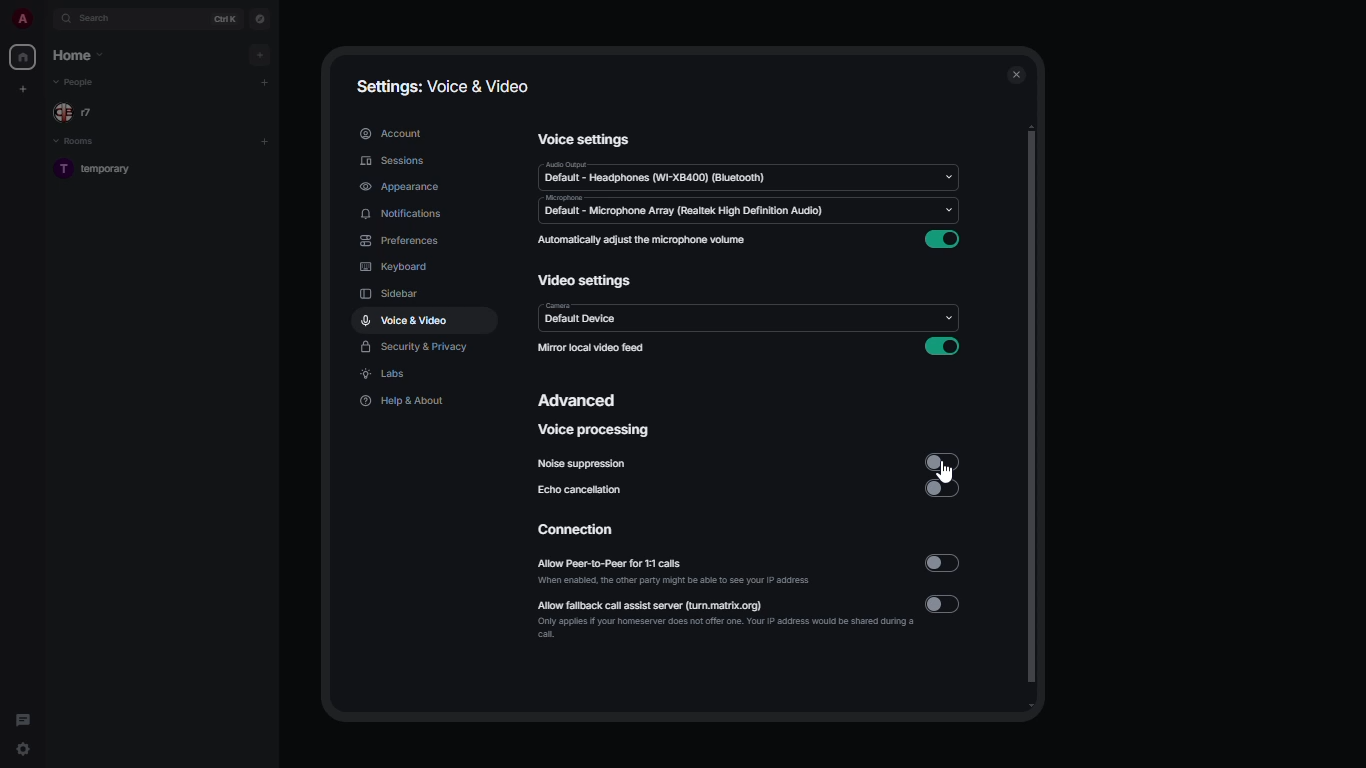  I want to click on video settings, so click(588, 284).